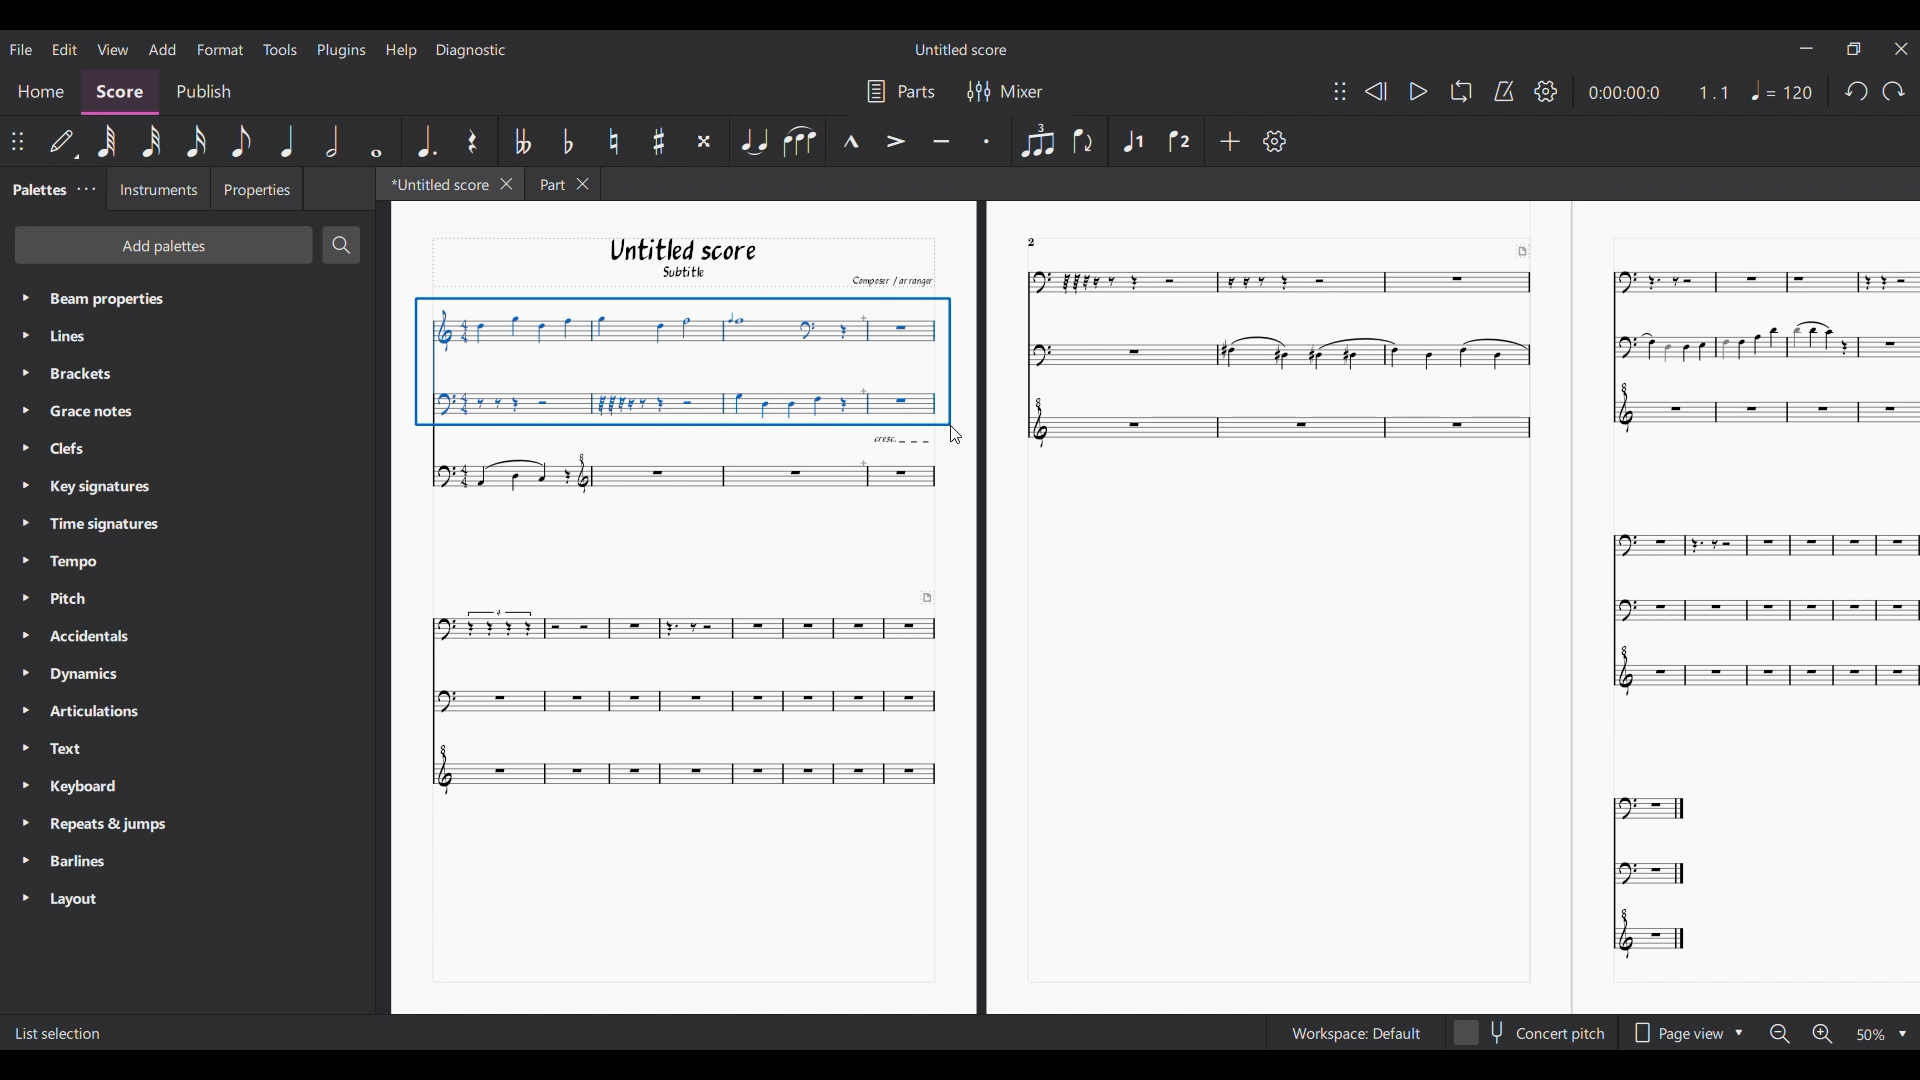  Describe the element at coordinates (289, 141) in the screenshot. I see `Quarter note` at that location.